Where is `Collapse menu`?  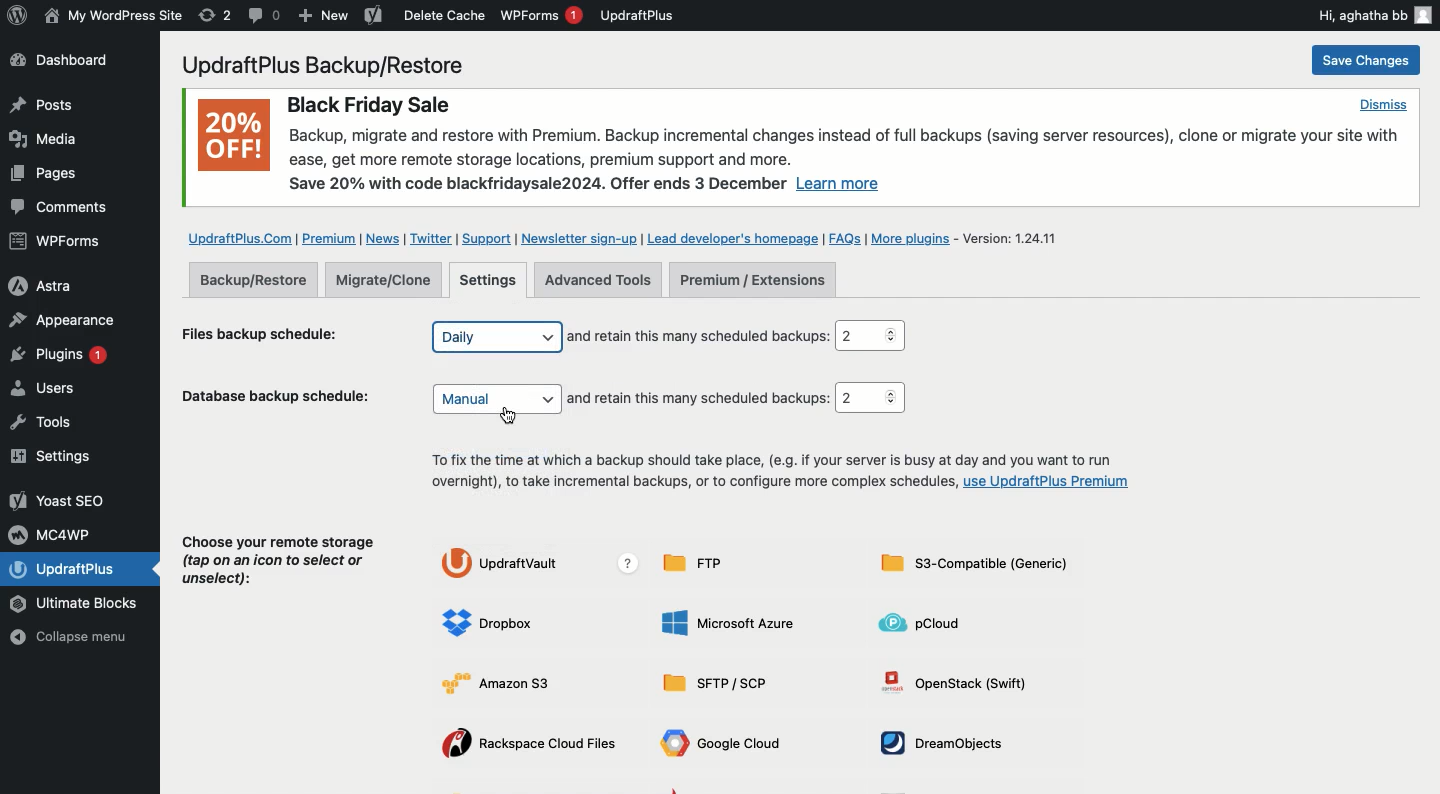
Collapse menu is located at coordinates (77, 639).